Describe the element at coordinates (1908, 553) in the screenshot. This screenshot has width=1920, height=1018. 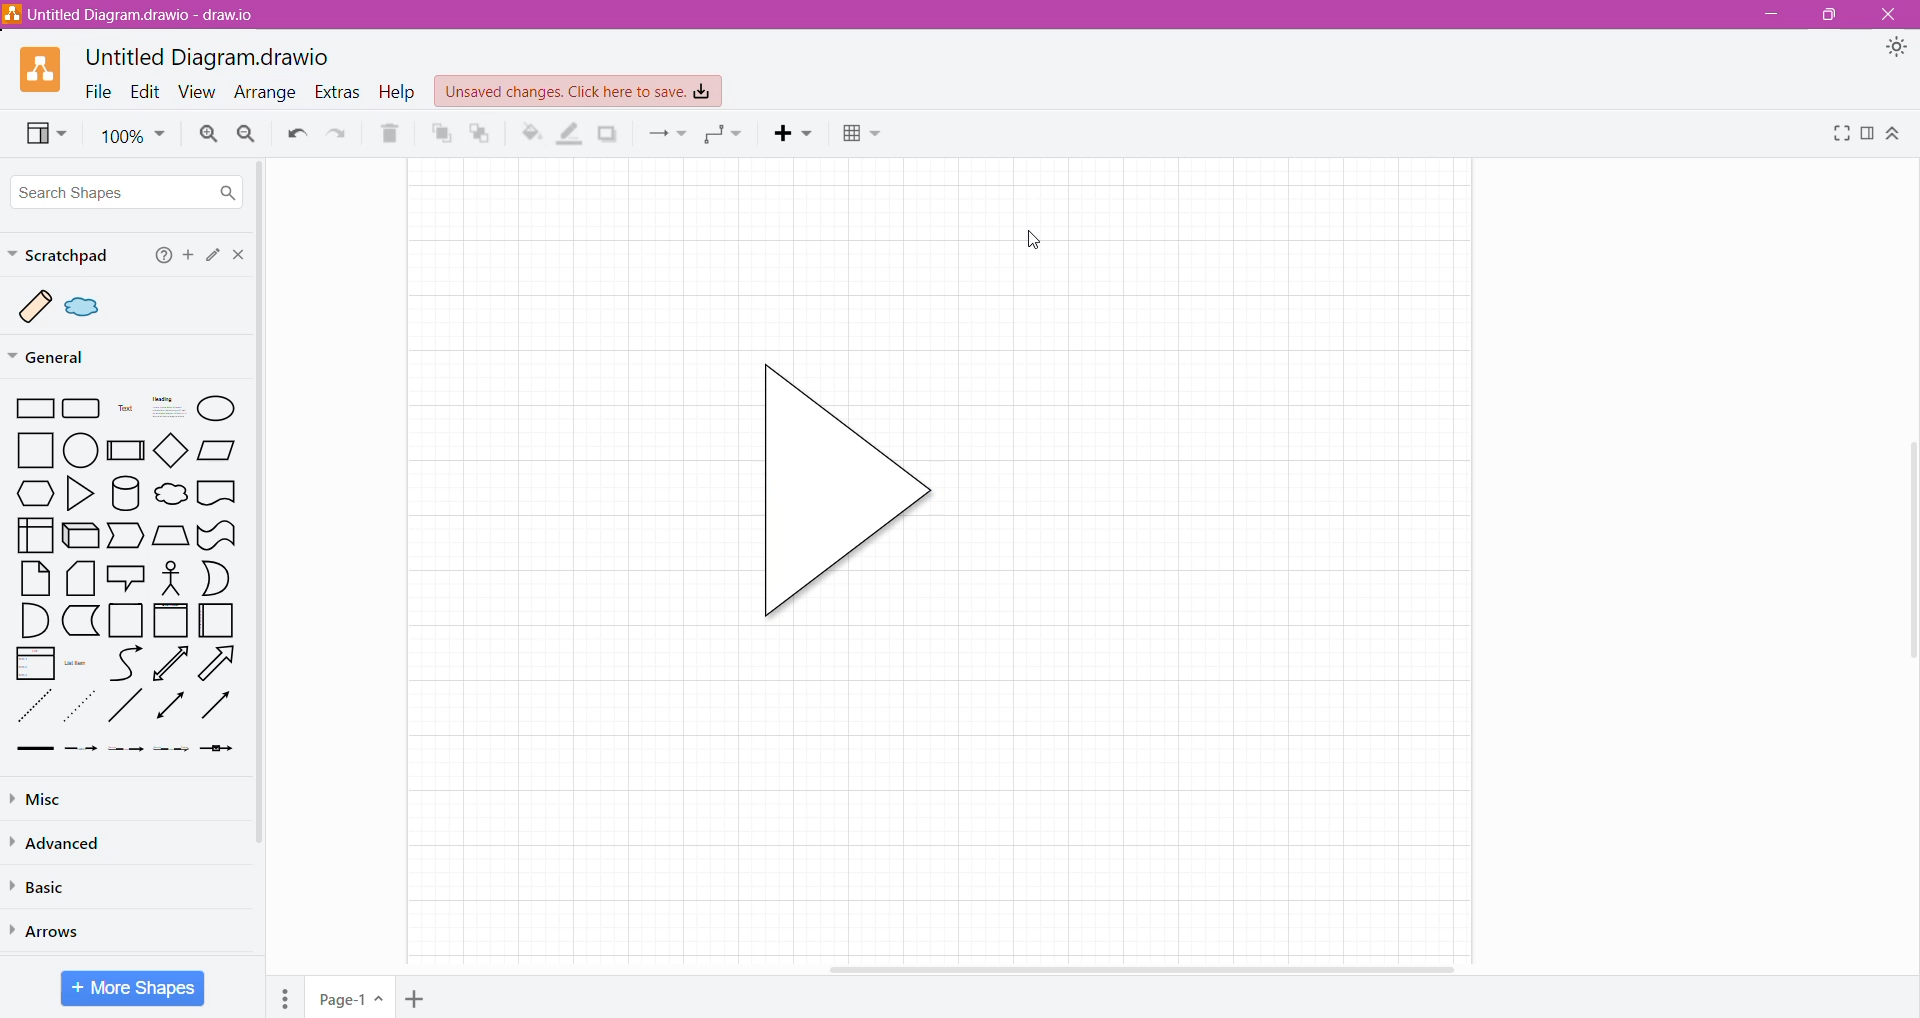
I see `Vertical Scroll Bar` at that location.